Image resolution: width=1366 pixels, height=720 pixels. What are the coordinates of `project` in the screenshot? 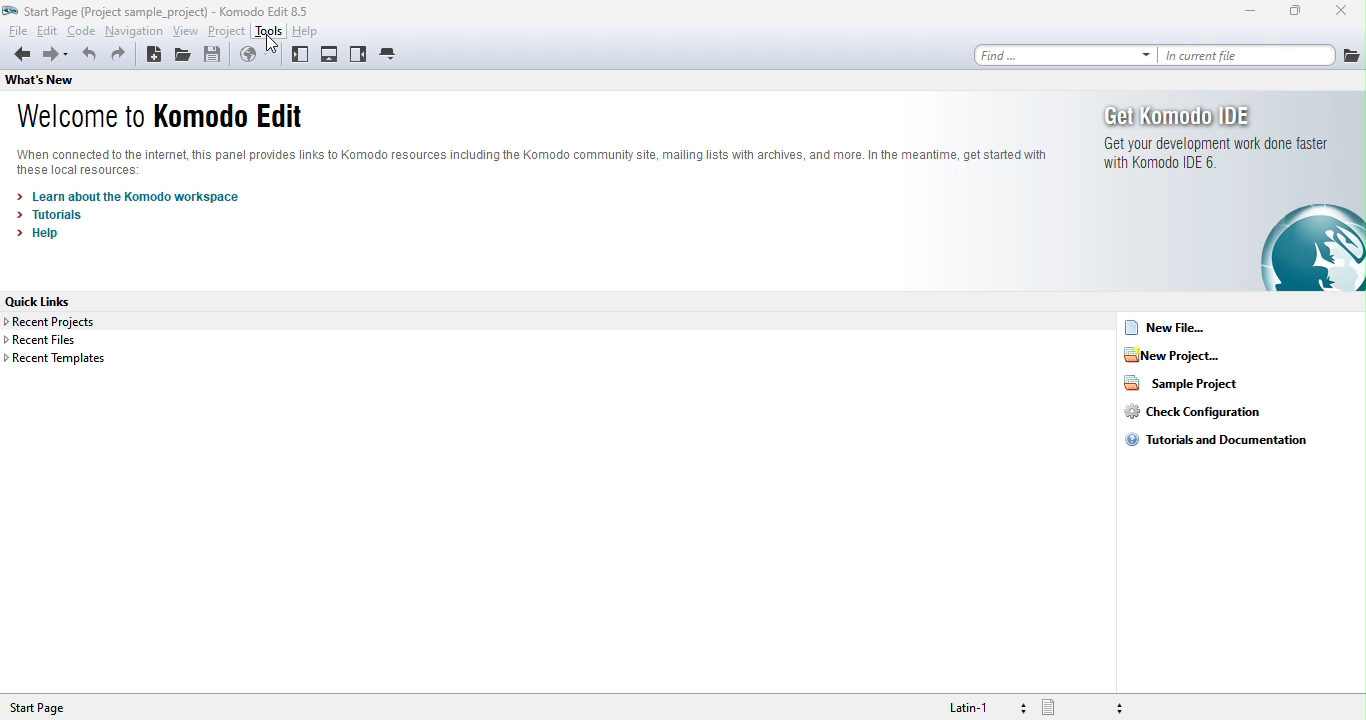 It's located at (227, 32).